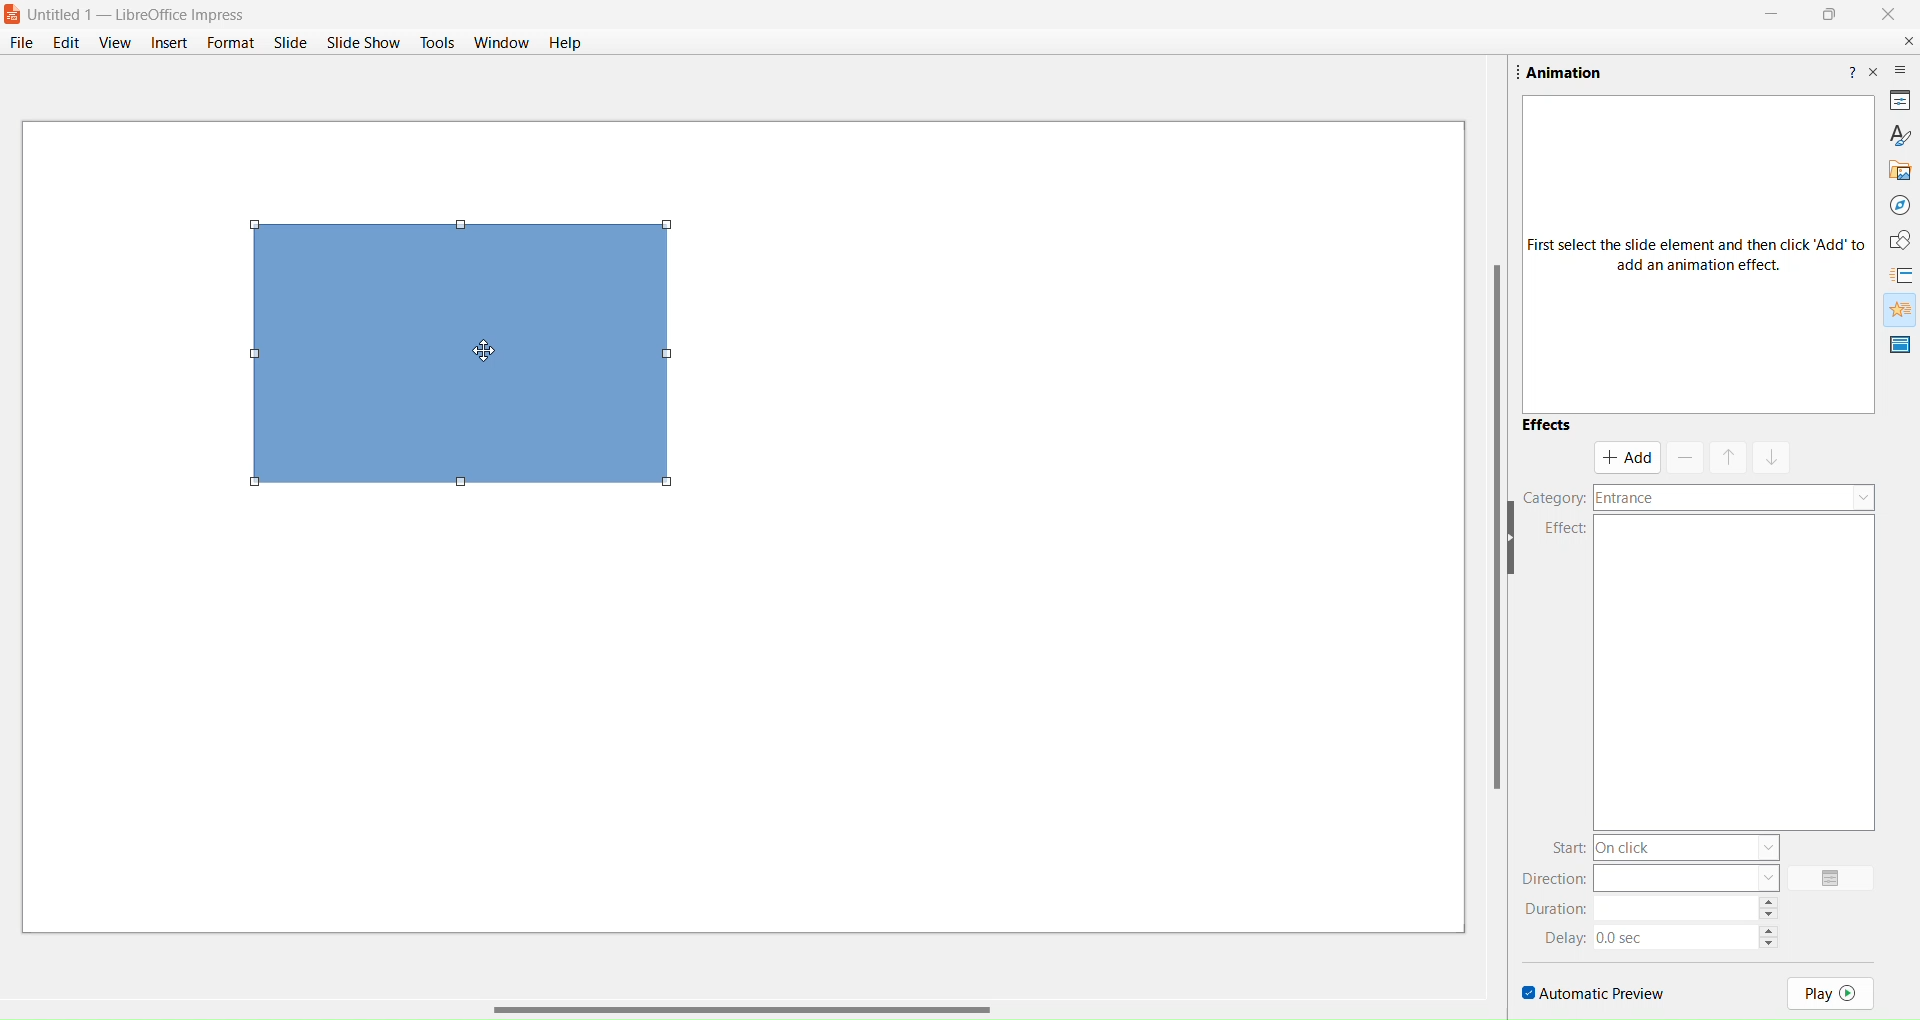 Image resolution: width=1920 pixels, height=1020 pixels. Describe the element at coordinates (169, 41) in the screenshot. I see `insert` at that location.